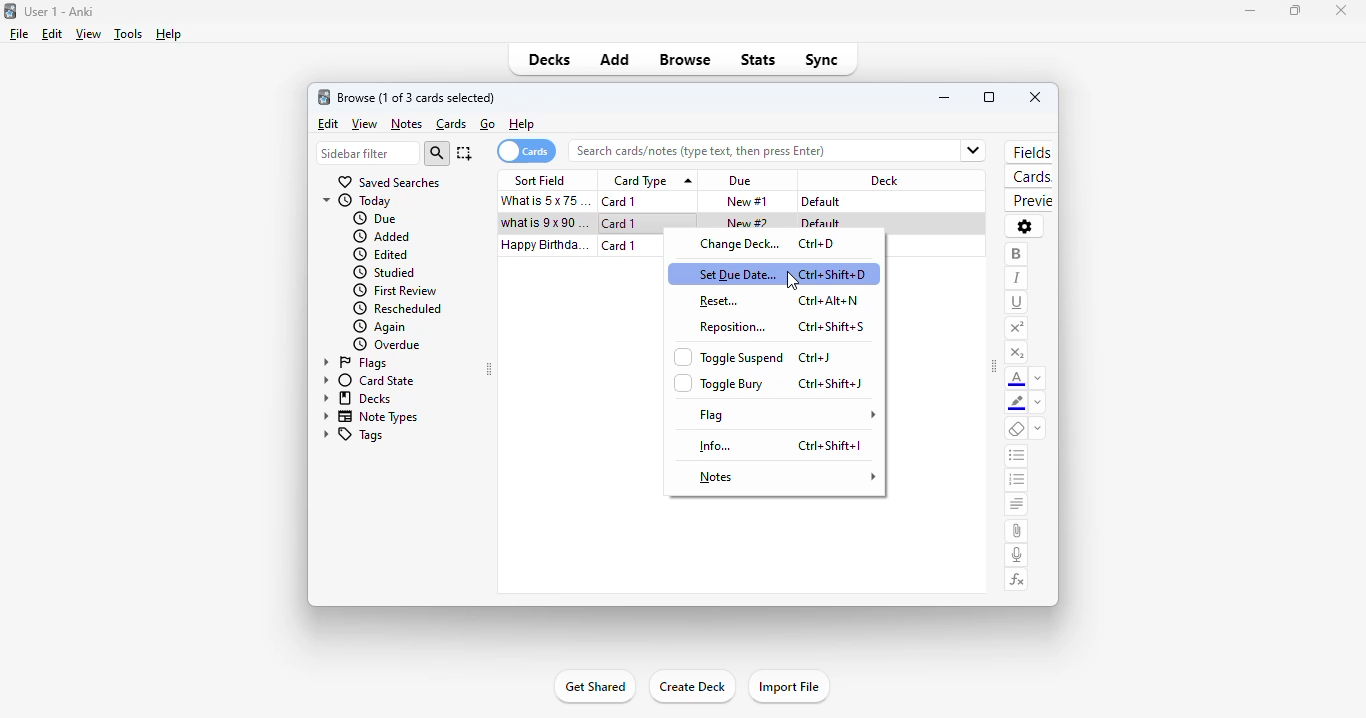 The height and width of the screenshot is (718, 1366). Describe the element at coordinates (784, 415) in the screenshot. I see `flag` at that location.